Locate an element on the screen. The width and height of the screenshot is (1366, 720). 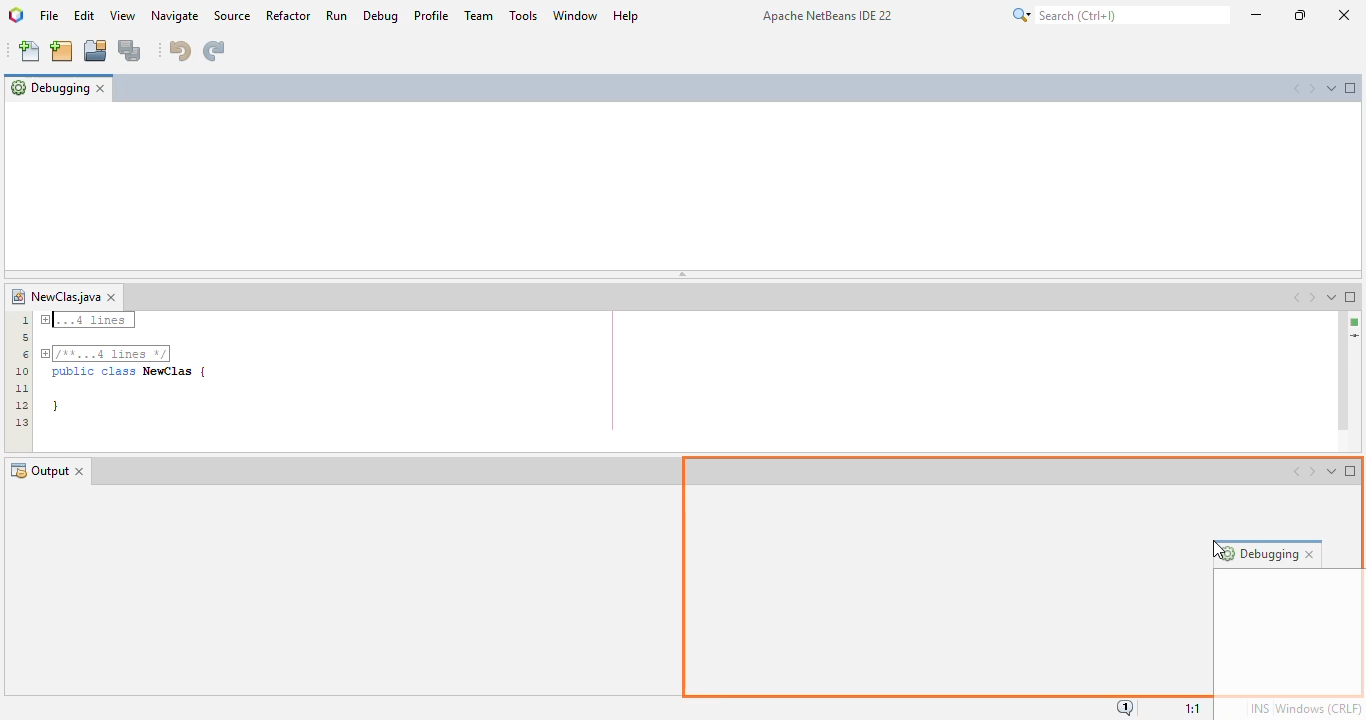
close window is located at coordinates (100, 88).